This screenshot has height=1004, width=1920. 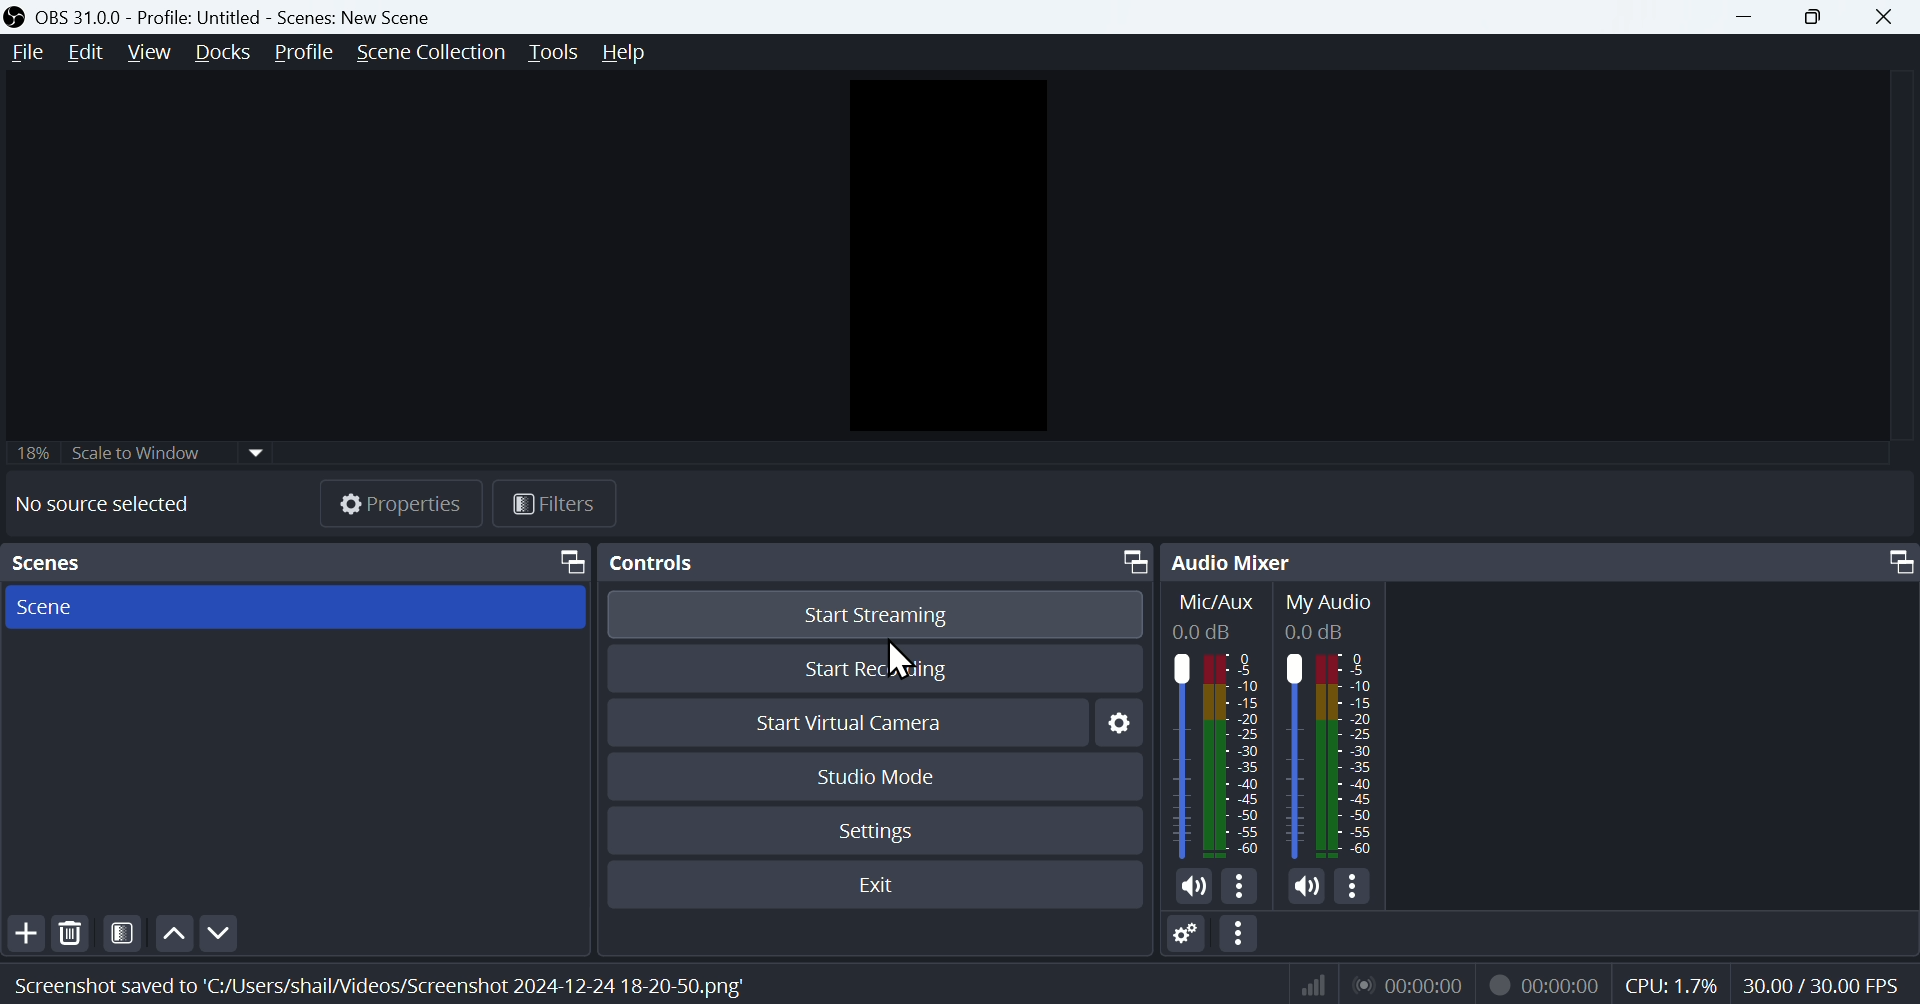 I want to click on Settings, so click(x=882, y=827).